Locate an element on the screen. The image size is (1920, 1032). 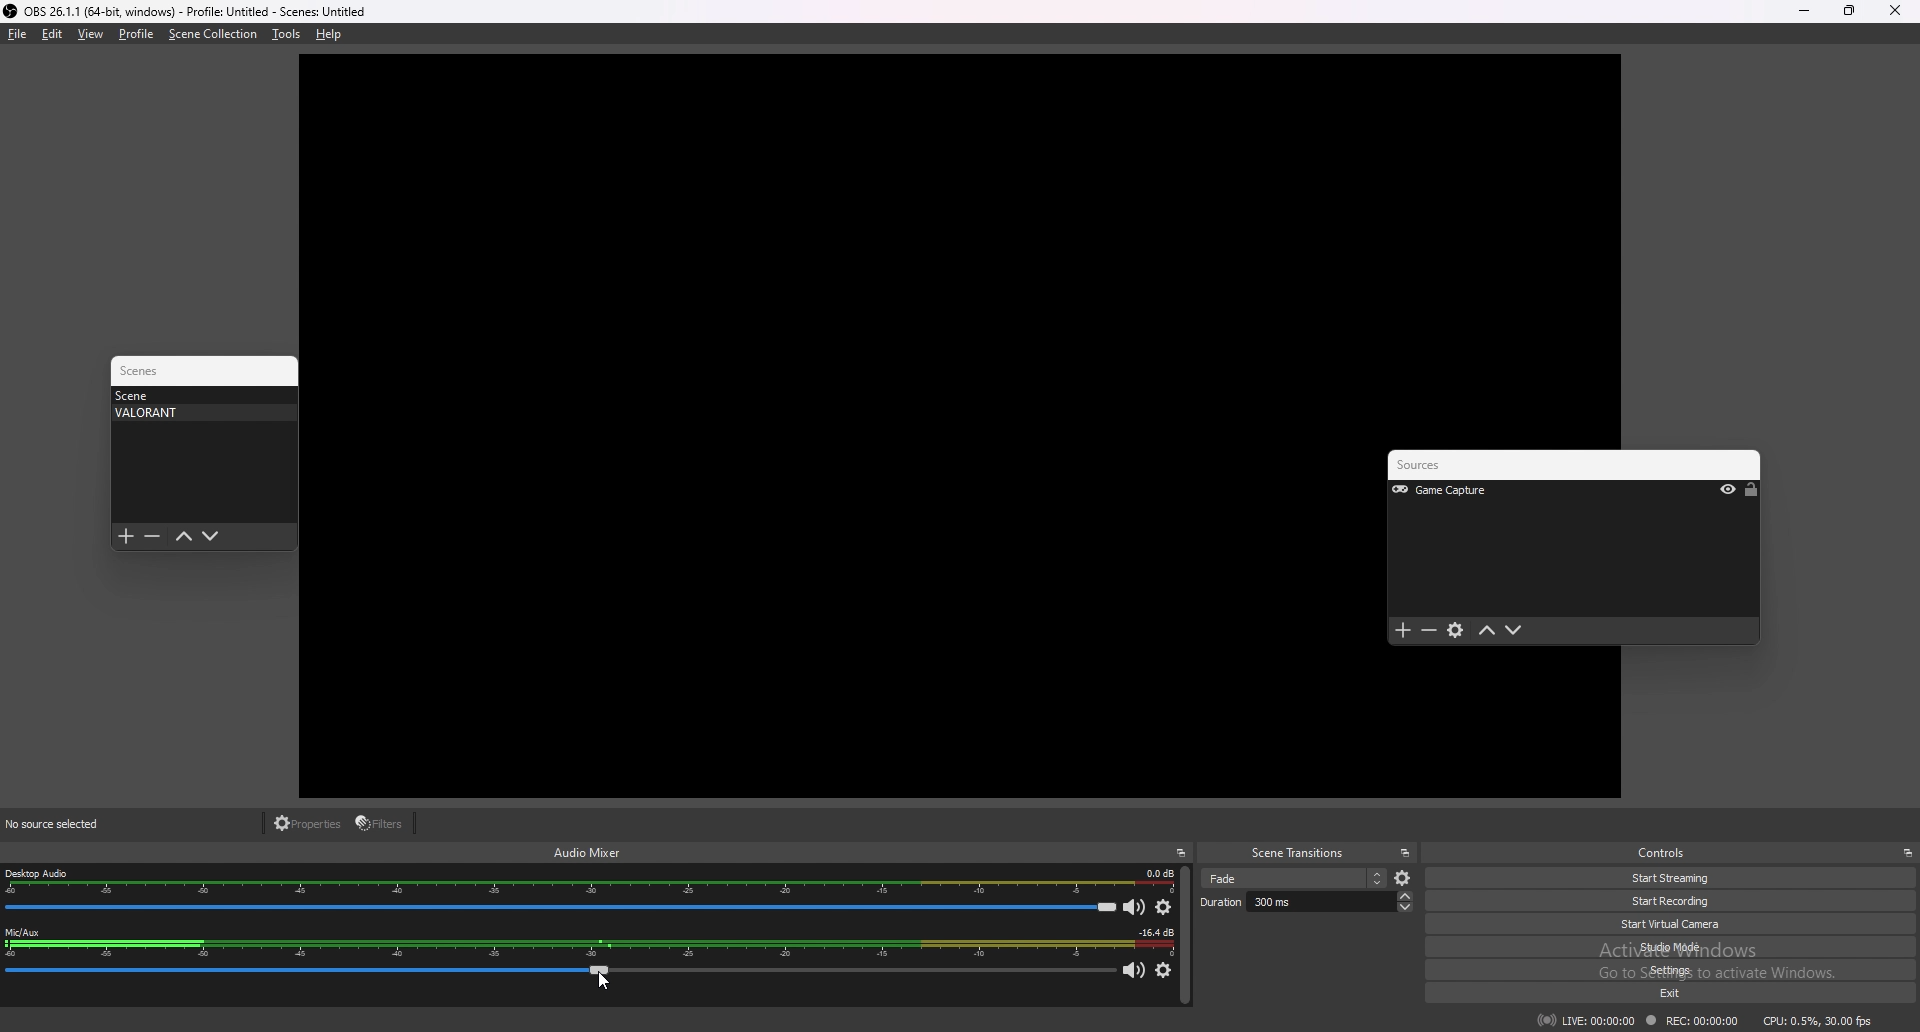
audio mixer is located at coordinates (588, 851).